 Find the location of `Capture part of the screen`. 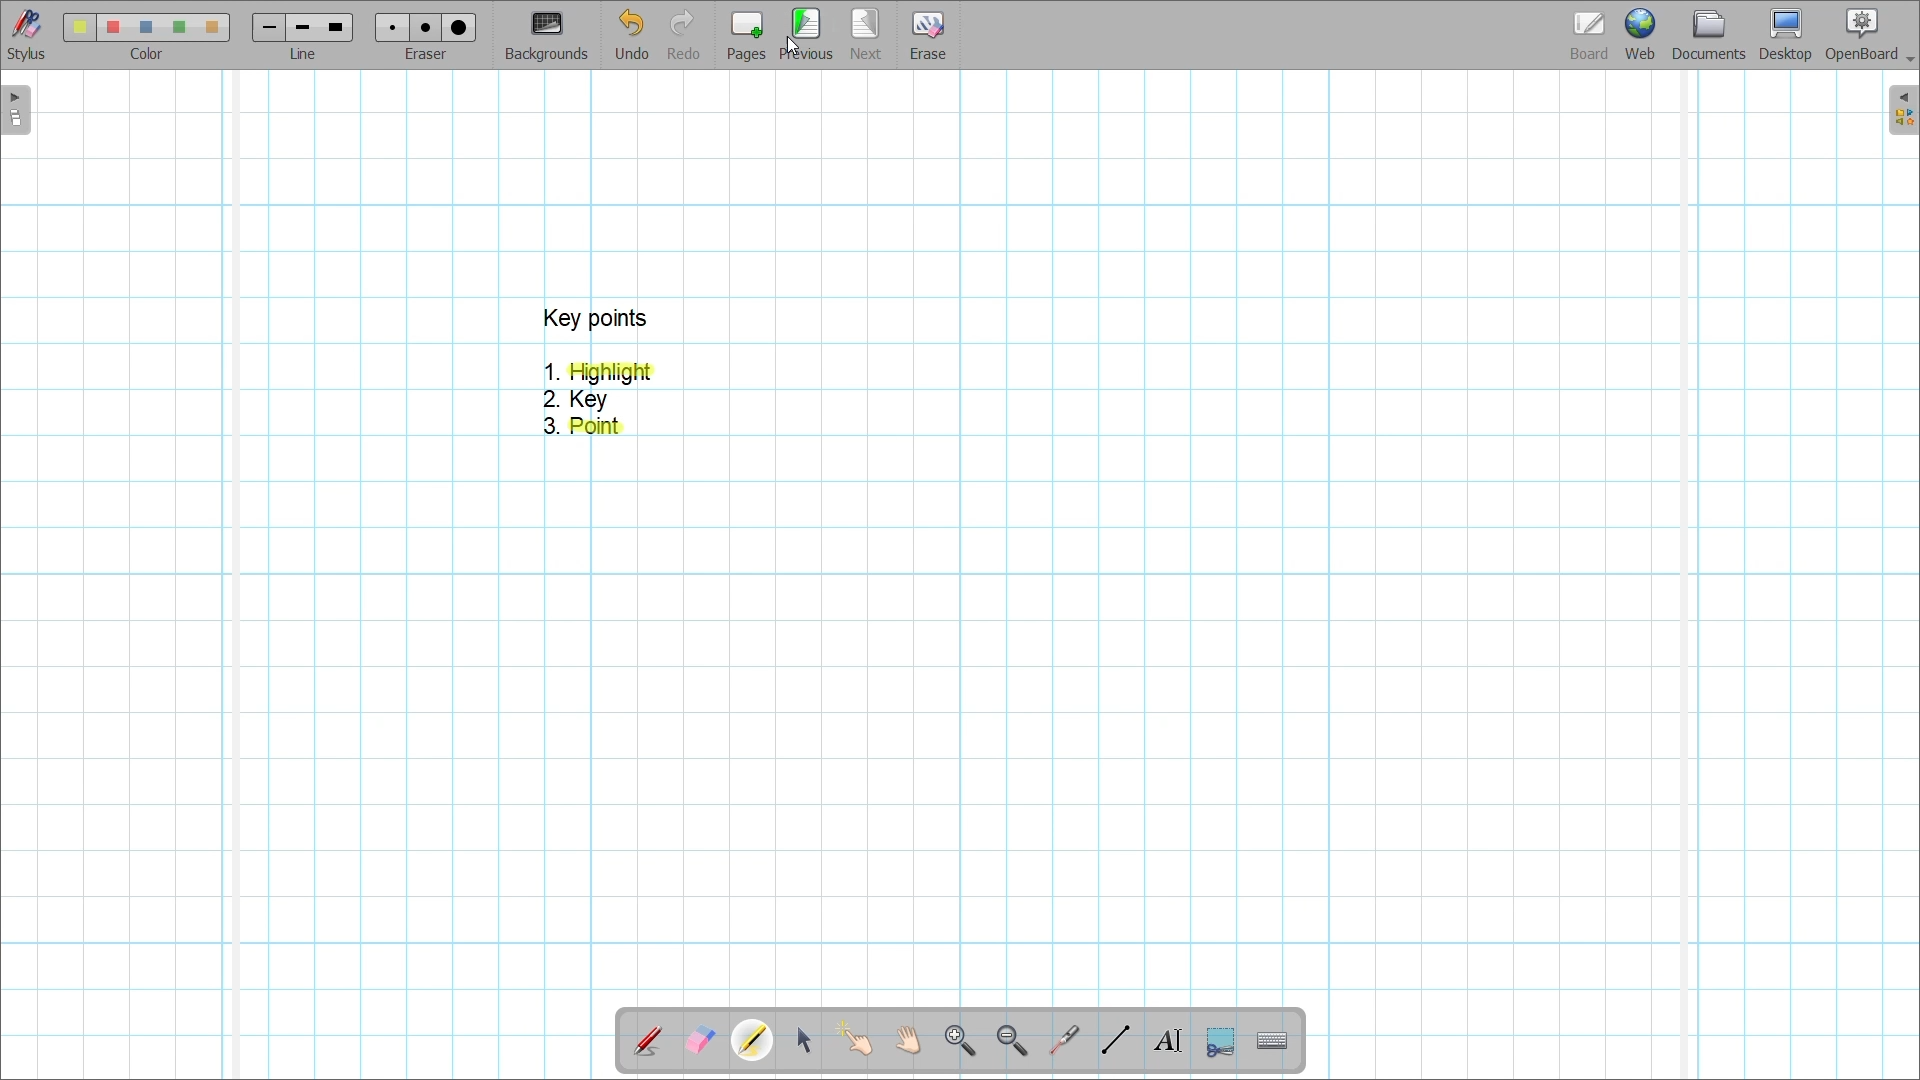

Capture part of the screen is located at coordinates (1221, 1043).